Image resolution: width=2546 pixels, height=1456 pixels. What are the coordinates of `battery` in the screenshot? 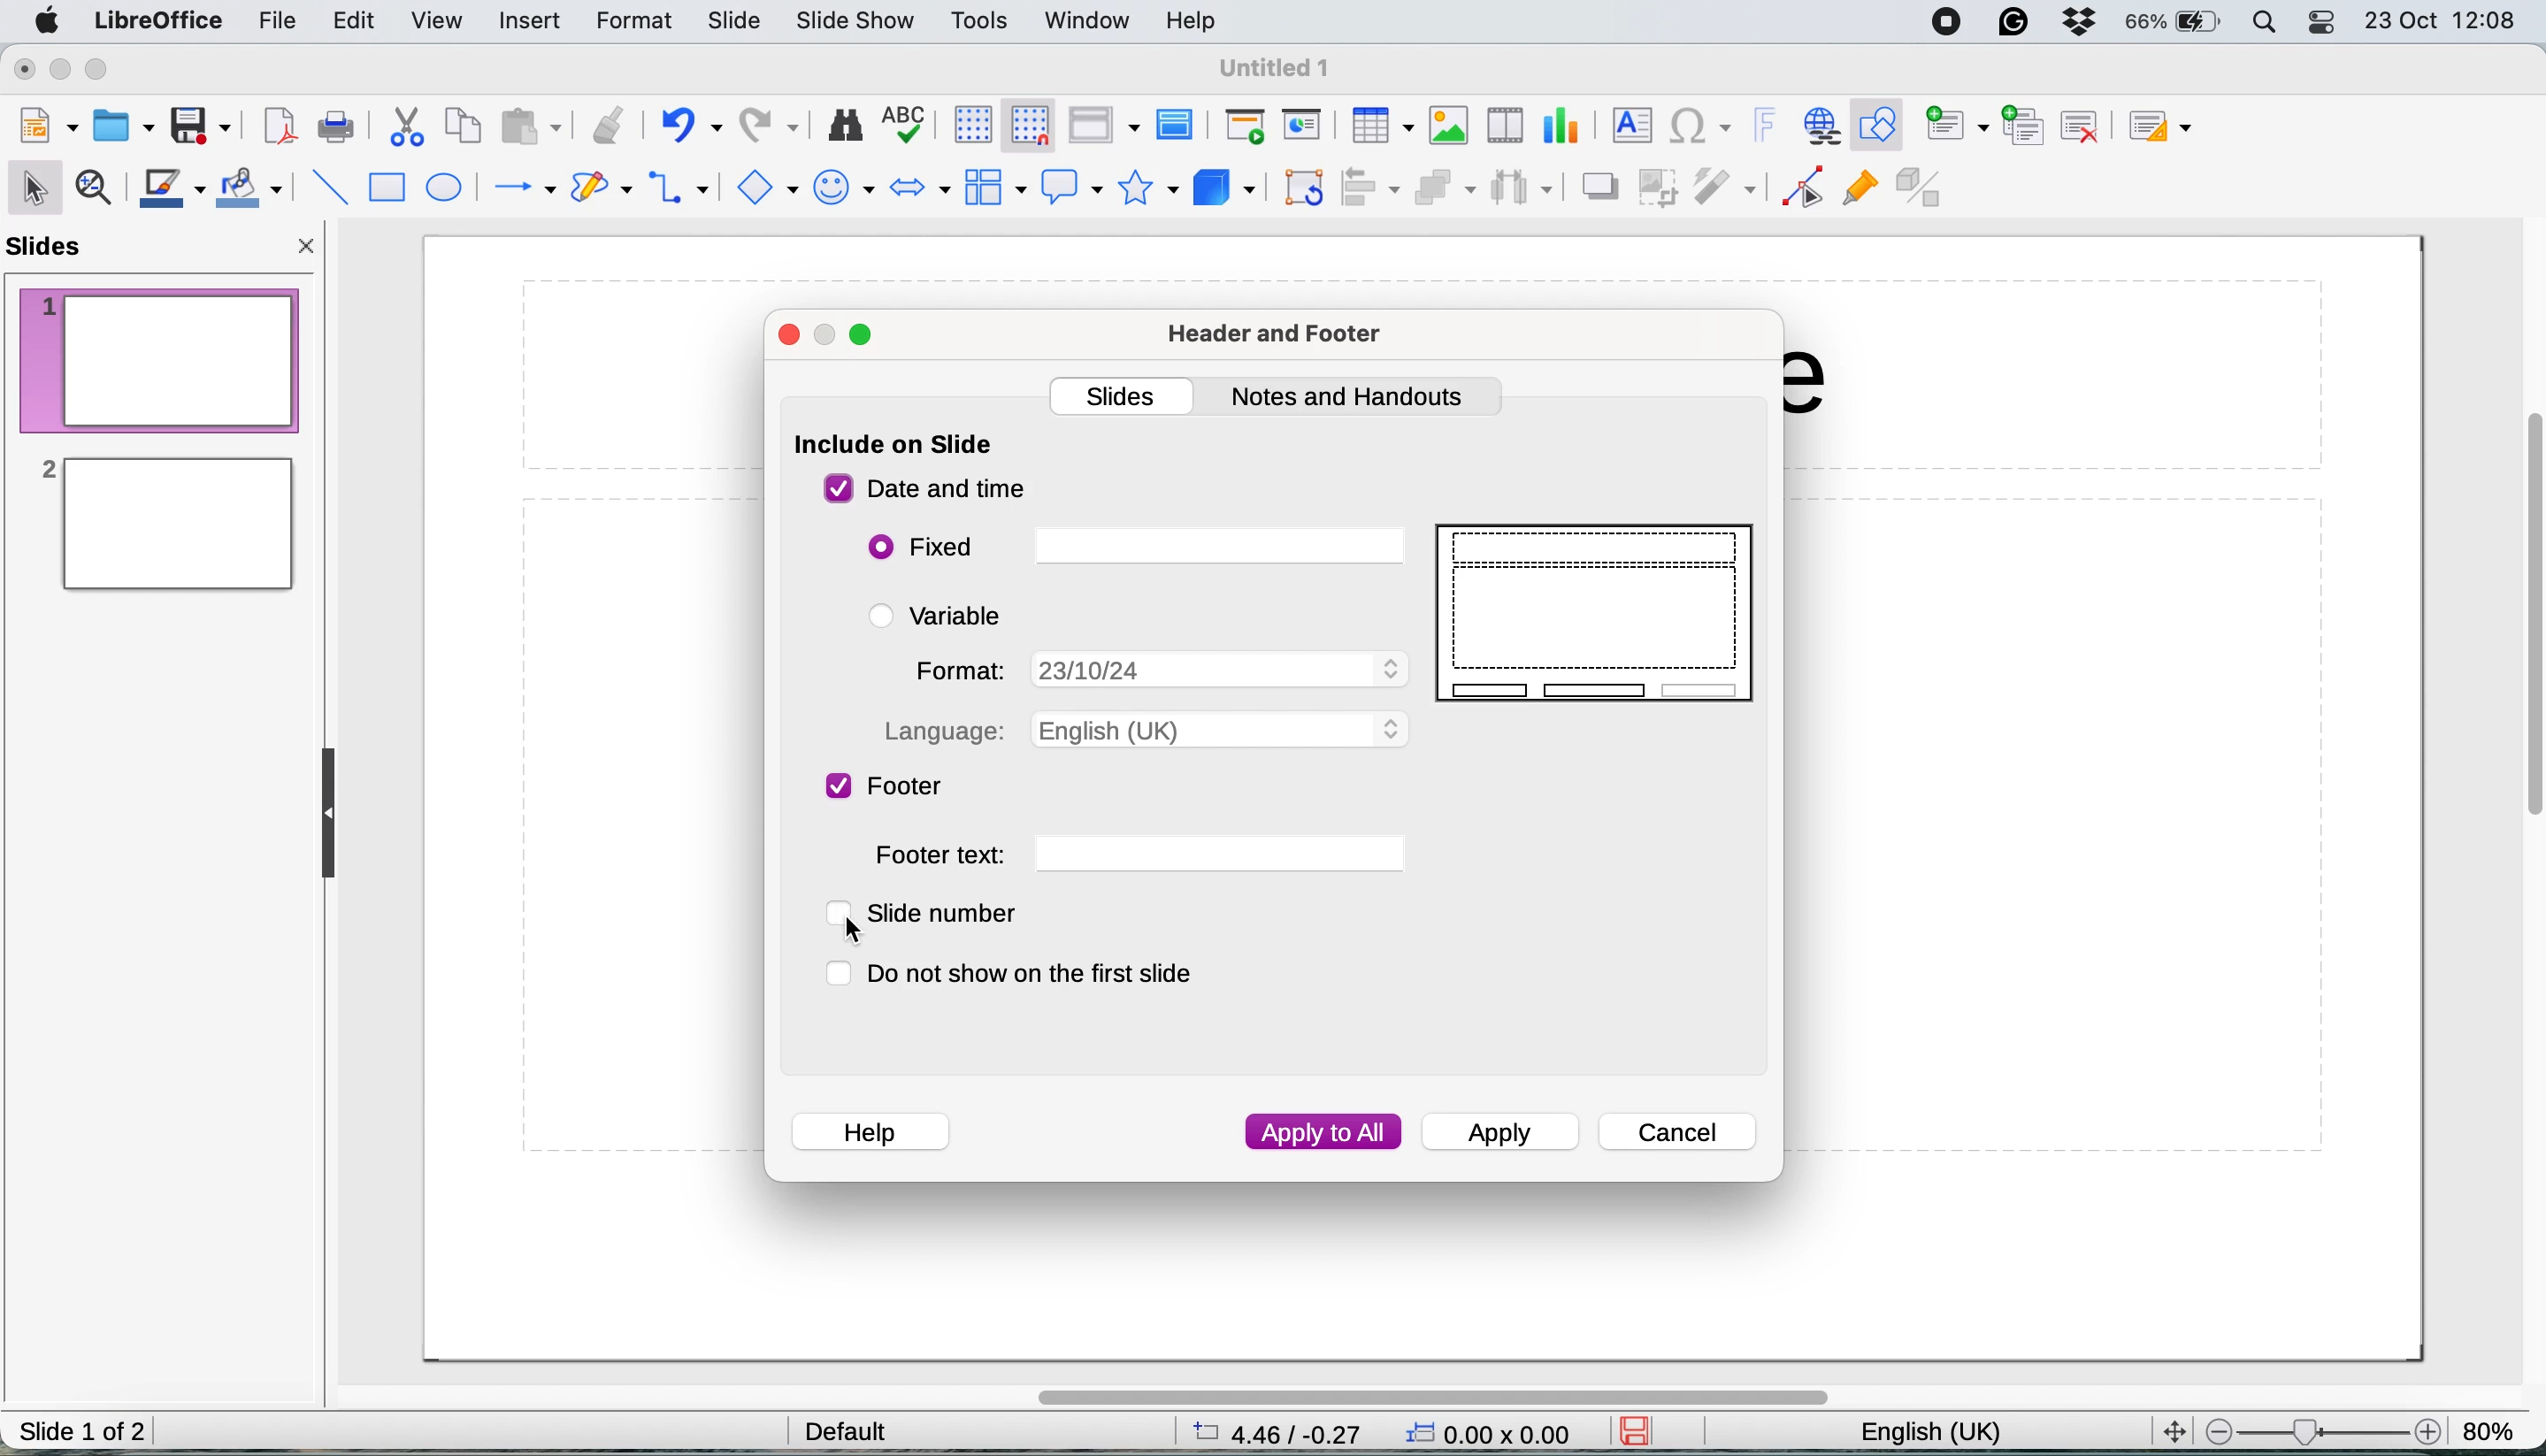 It's located at (2174, 22).